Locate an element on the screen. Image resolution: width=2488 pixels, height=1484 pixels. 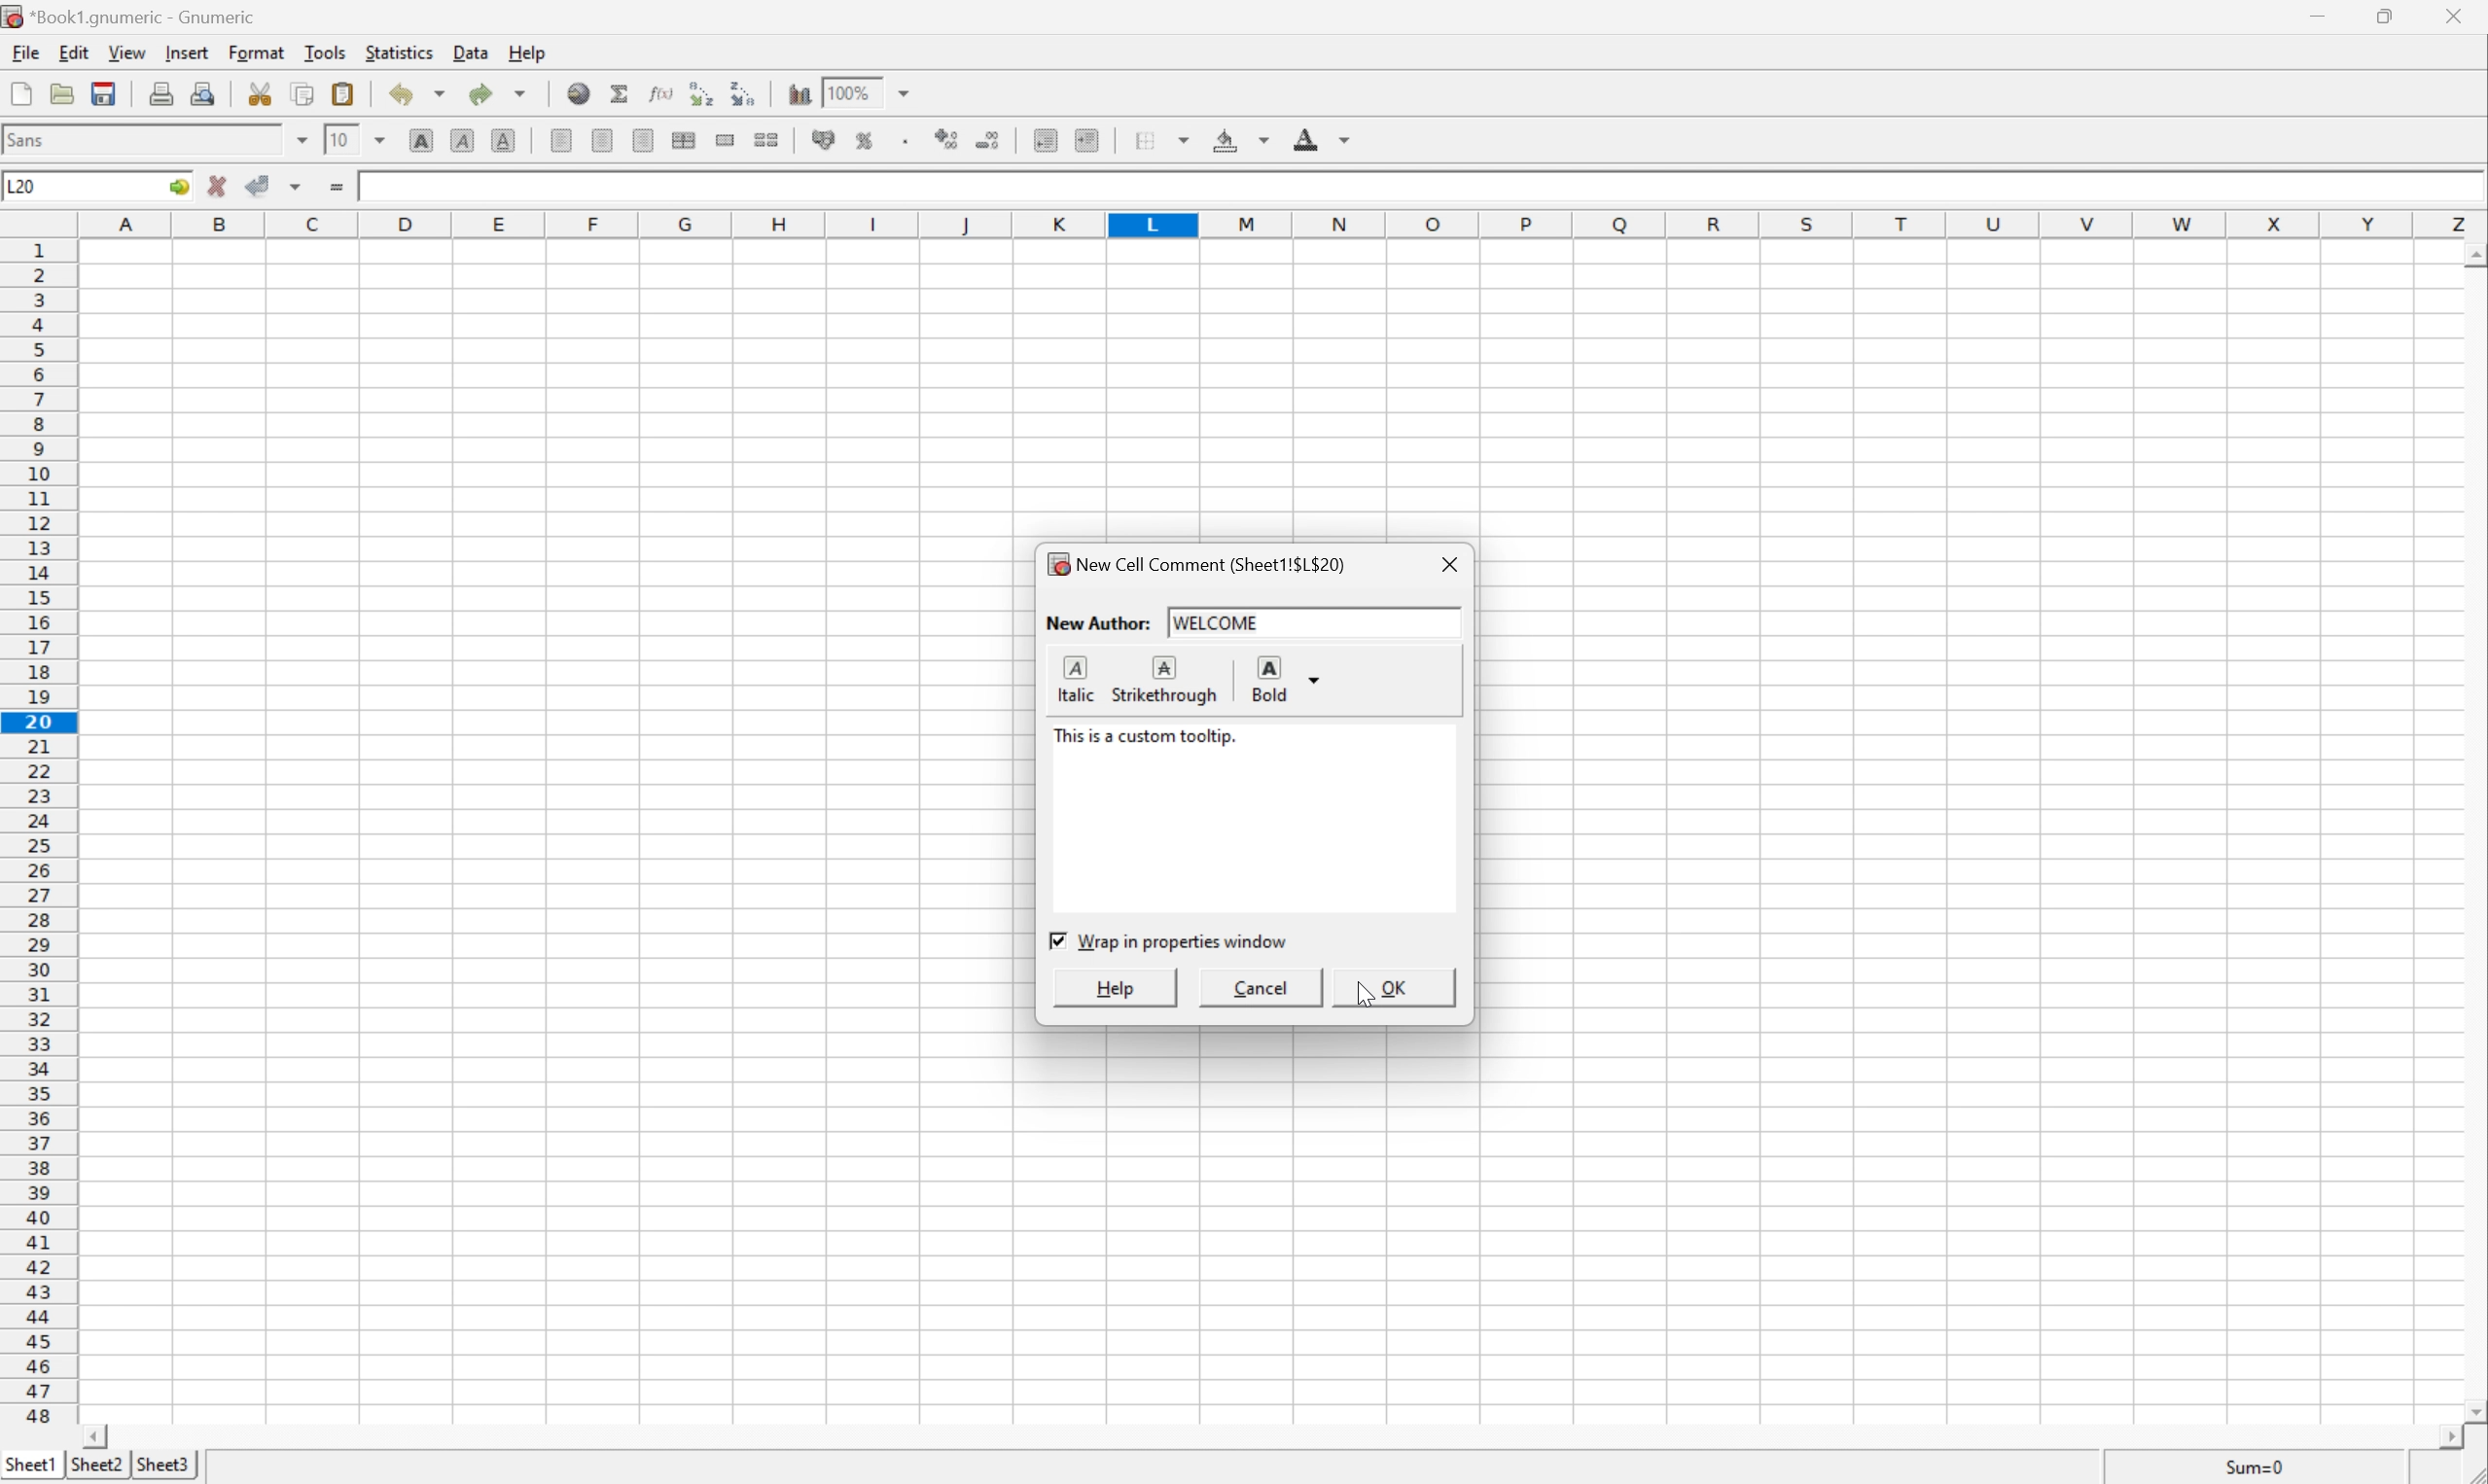
Drop Down is located at coordinates (380, 139).